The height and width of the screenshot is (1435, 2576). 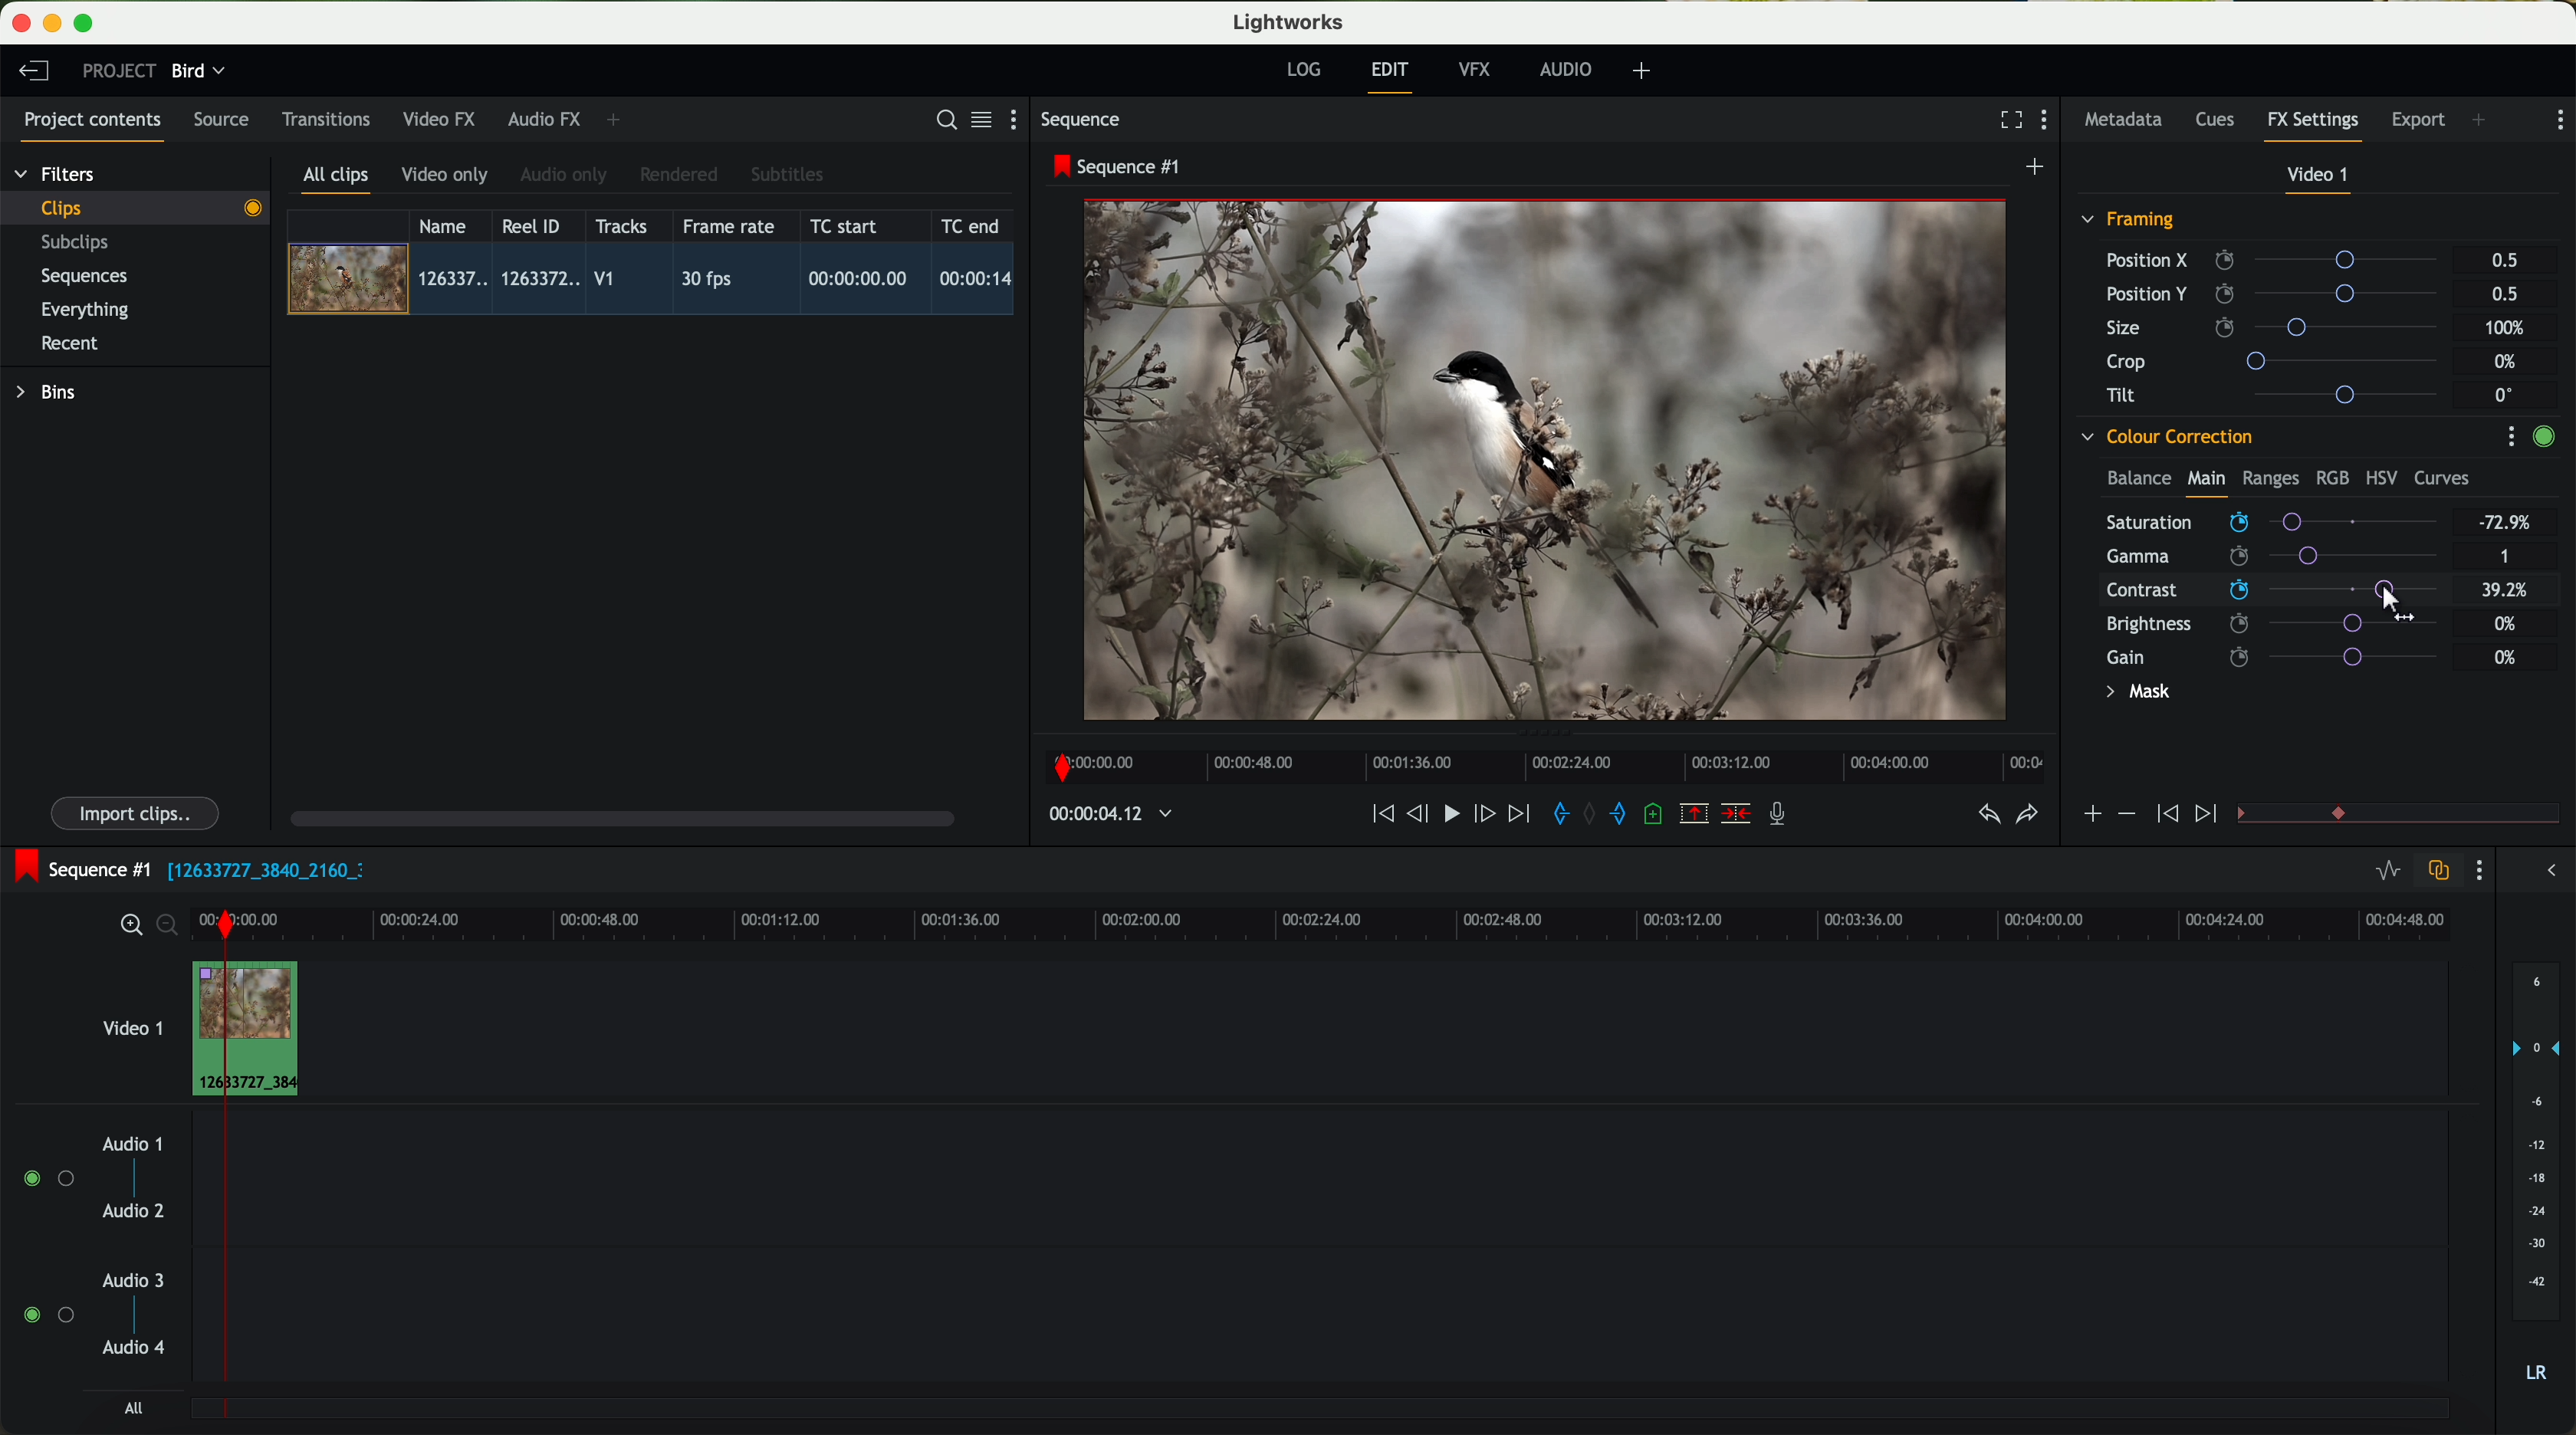 What do you see at coordinates (979, 119) in the screenshot?
I see `toggle between list and title view` at bounding box center [979, 119].